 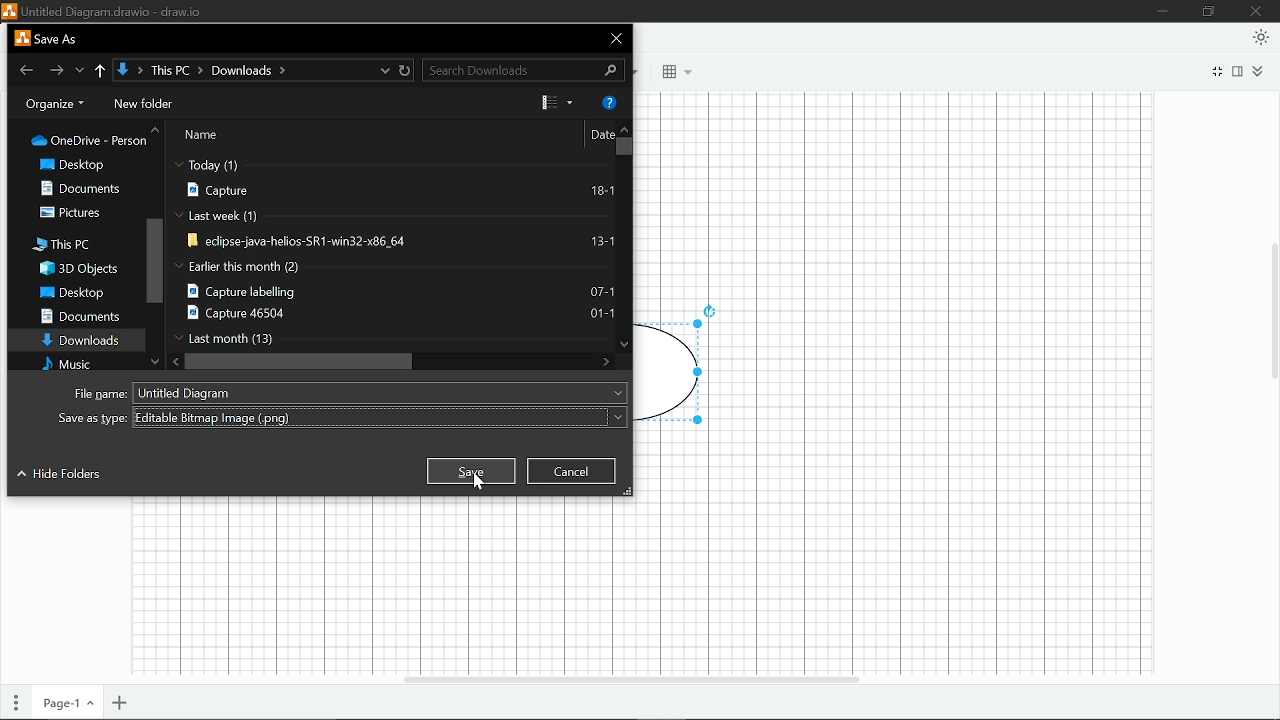 I want to click on Current folder, so click(x=124, y=70).